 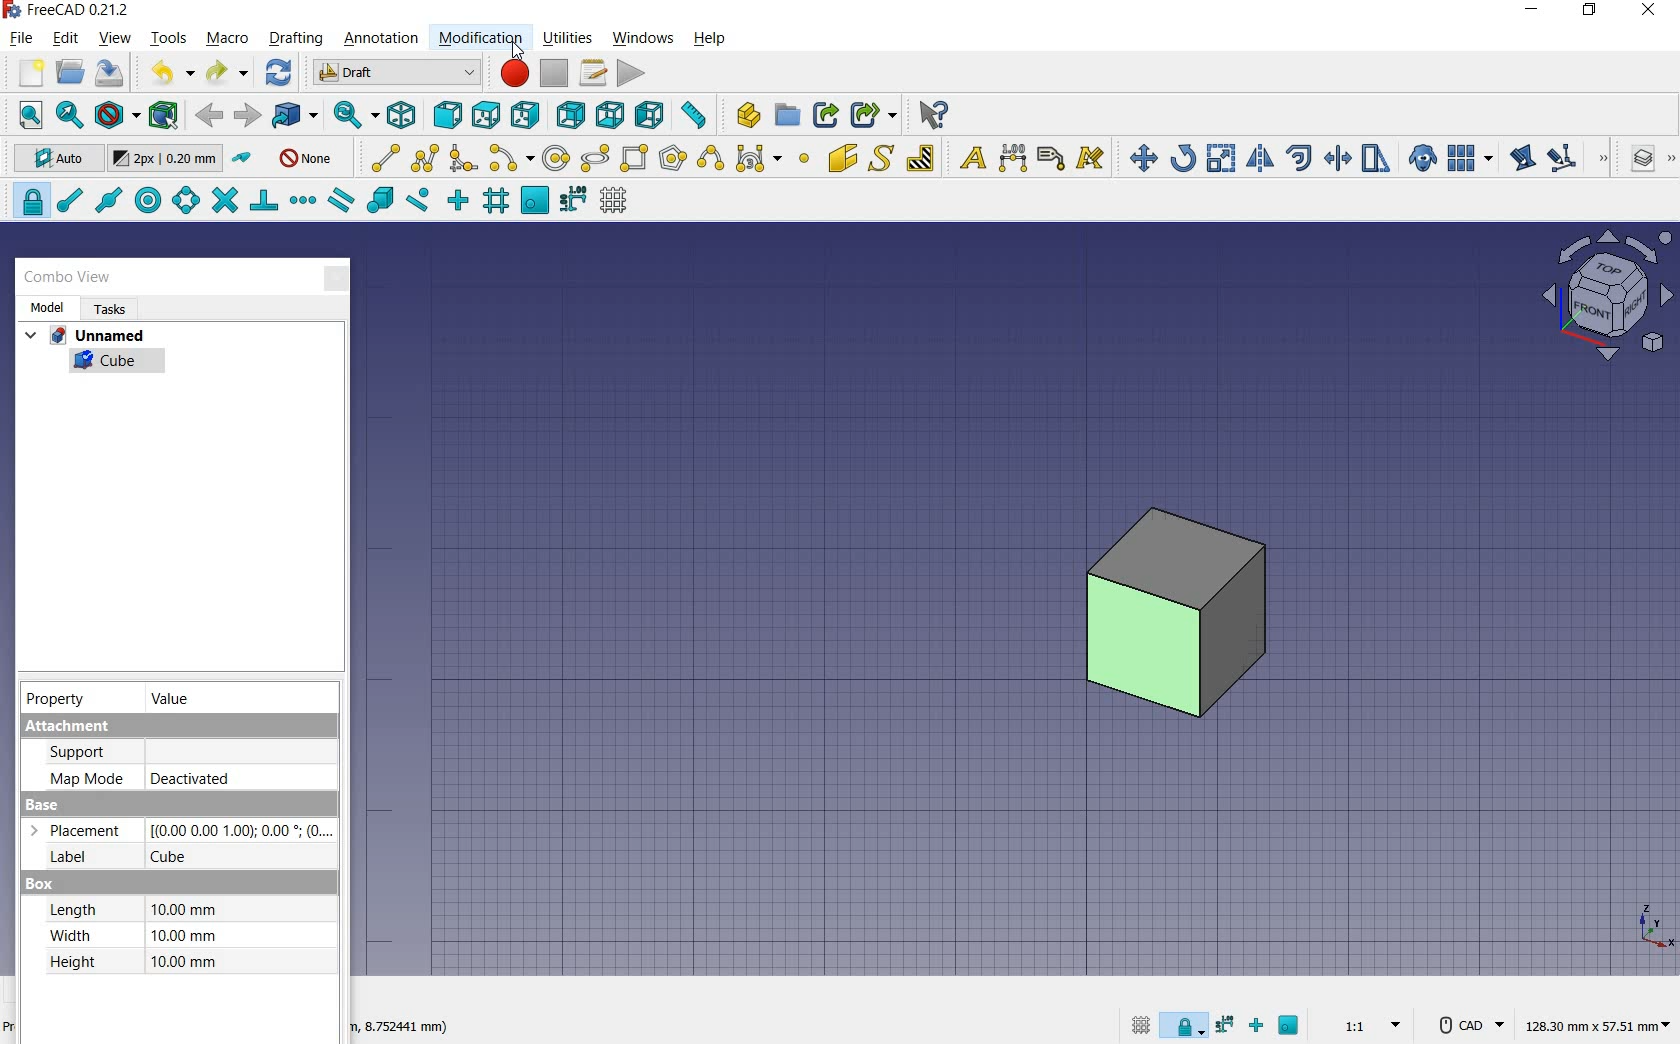 I want to click on snap near, so click(x=418, y=200).